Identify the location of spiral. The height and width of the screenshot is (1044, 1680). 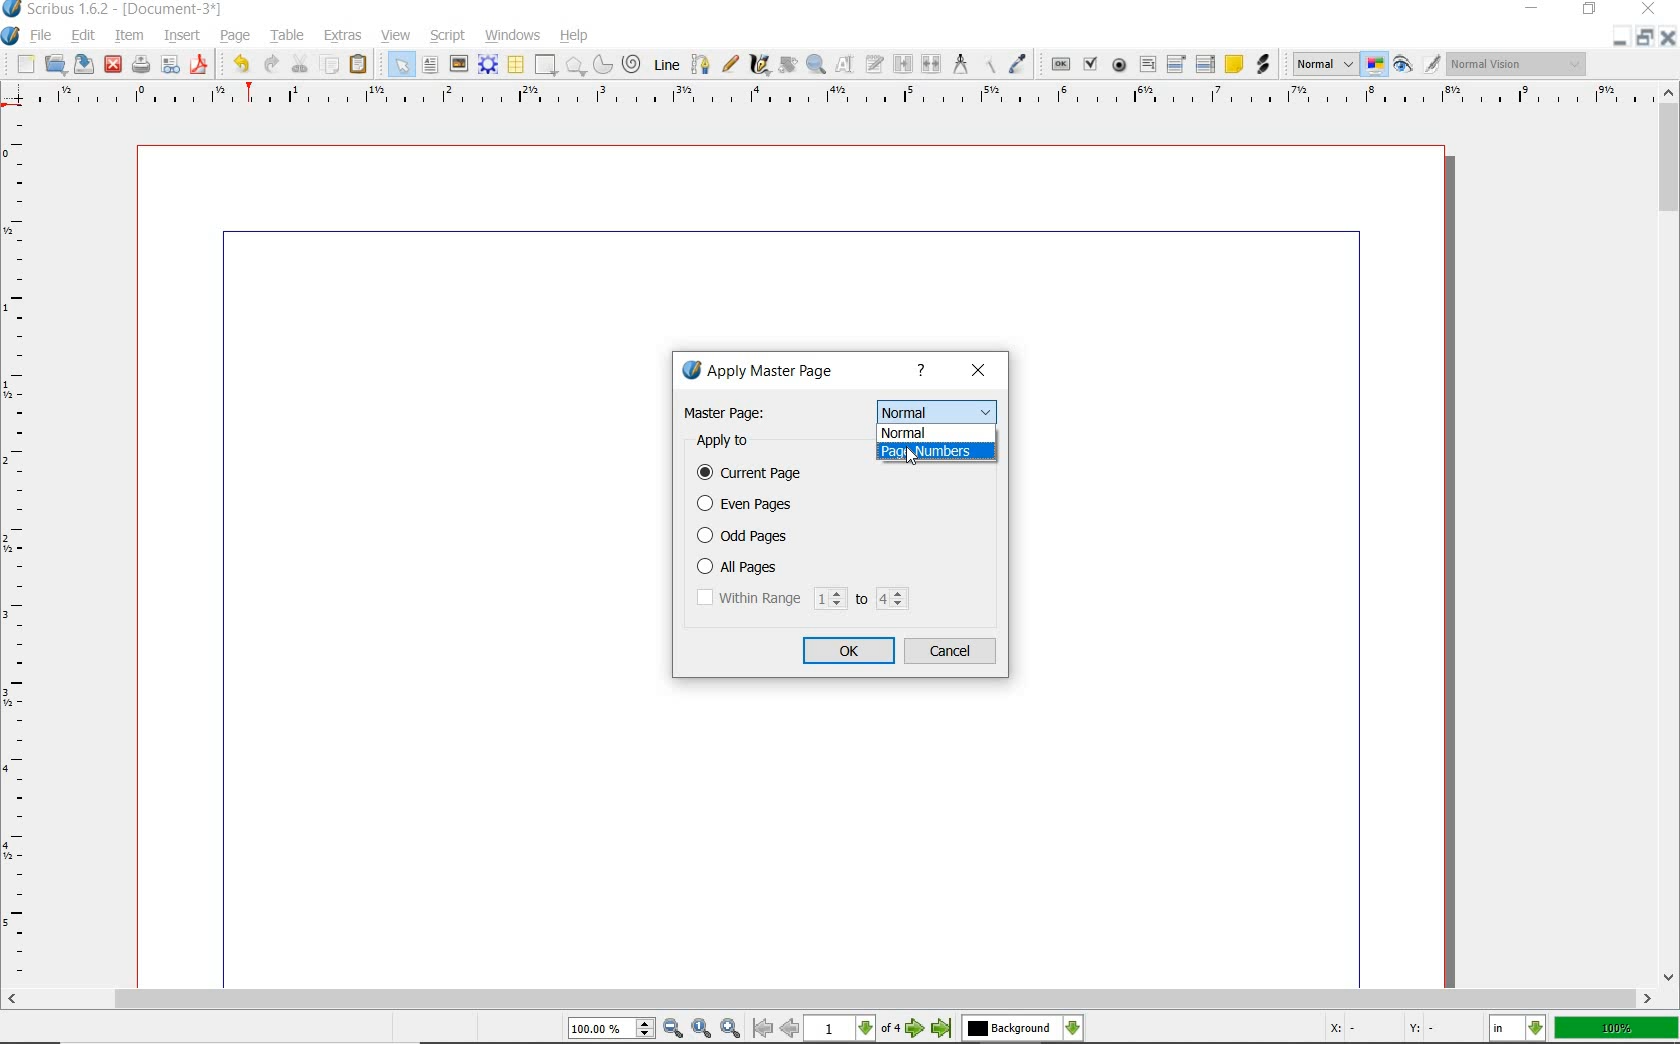
(631, 61).